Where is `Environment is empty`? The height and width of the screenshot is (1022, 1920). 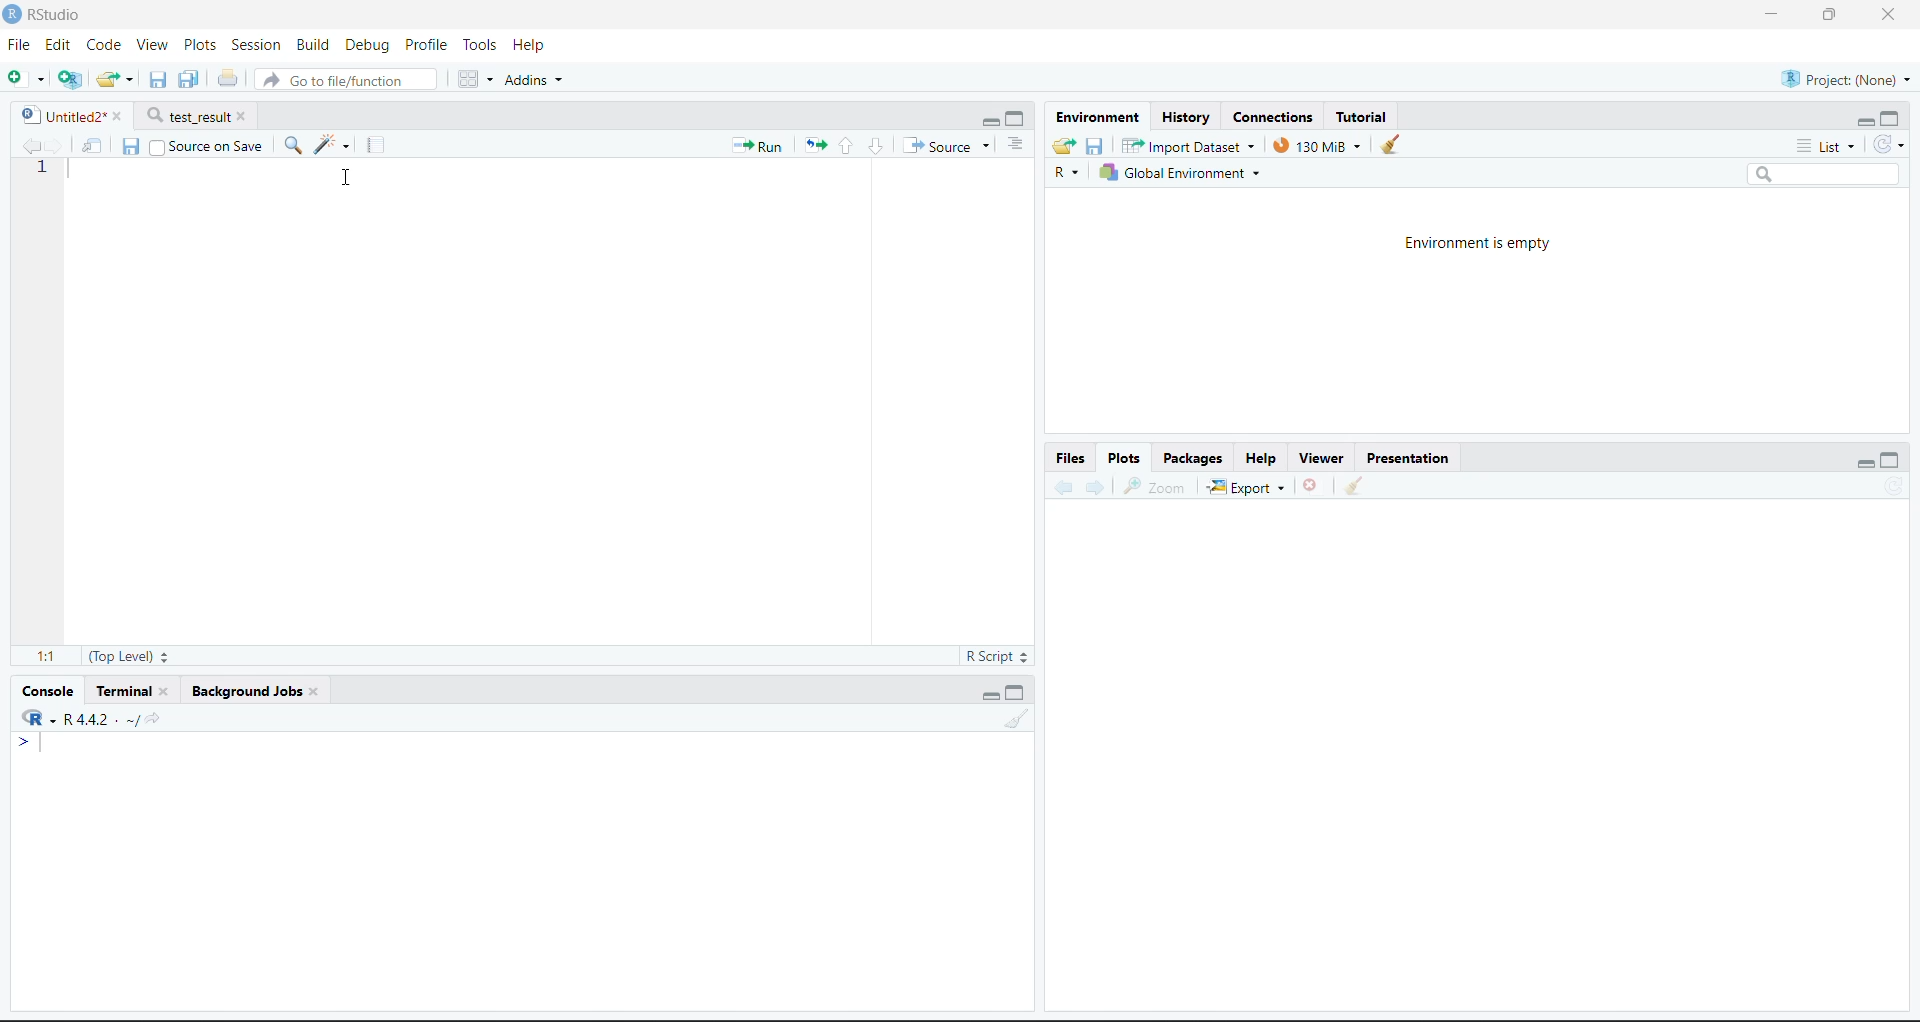 Environment is empty is located at coordinates (1479, 241).